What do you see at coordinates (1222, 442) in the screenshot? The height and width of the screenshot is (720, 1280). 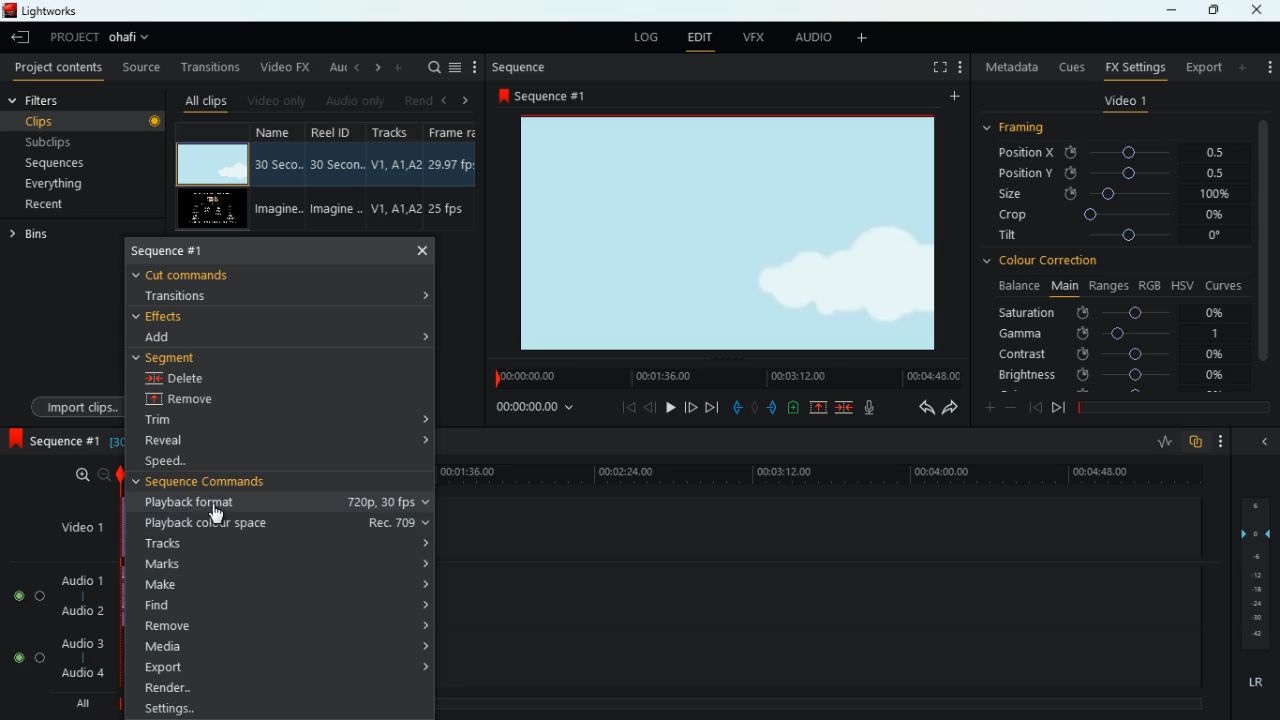 I see `more` at bounding box center [1222, 442].